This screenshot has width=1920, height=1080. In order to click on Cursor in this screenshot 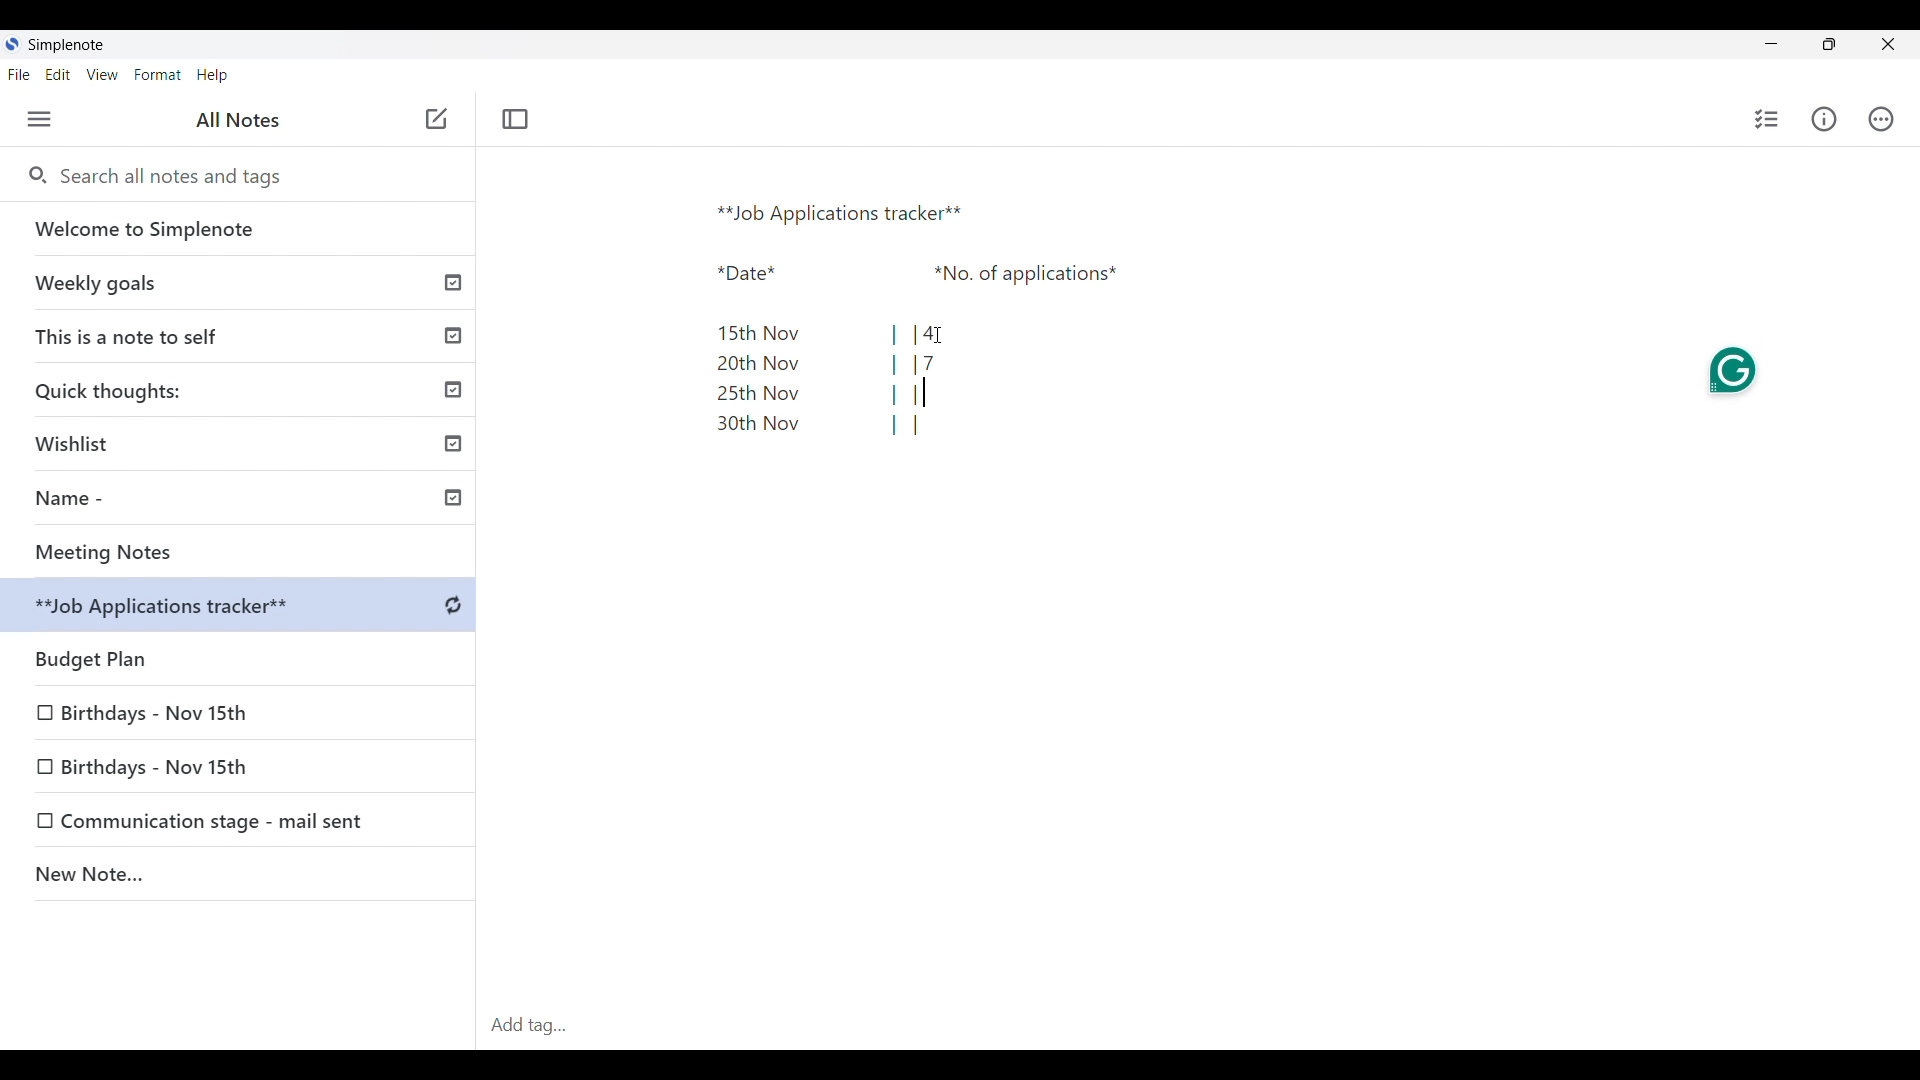, I will do `click(937, 337)`.